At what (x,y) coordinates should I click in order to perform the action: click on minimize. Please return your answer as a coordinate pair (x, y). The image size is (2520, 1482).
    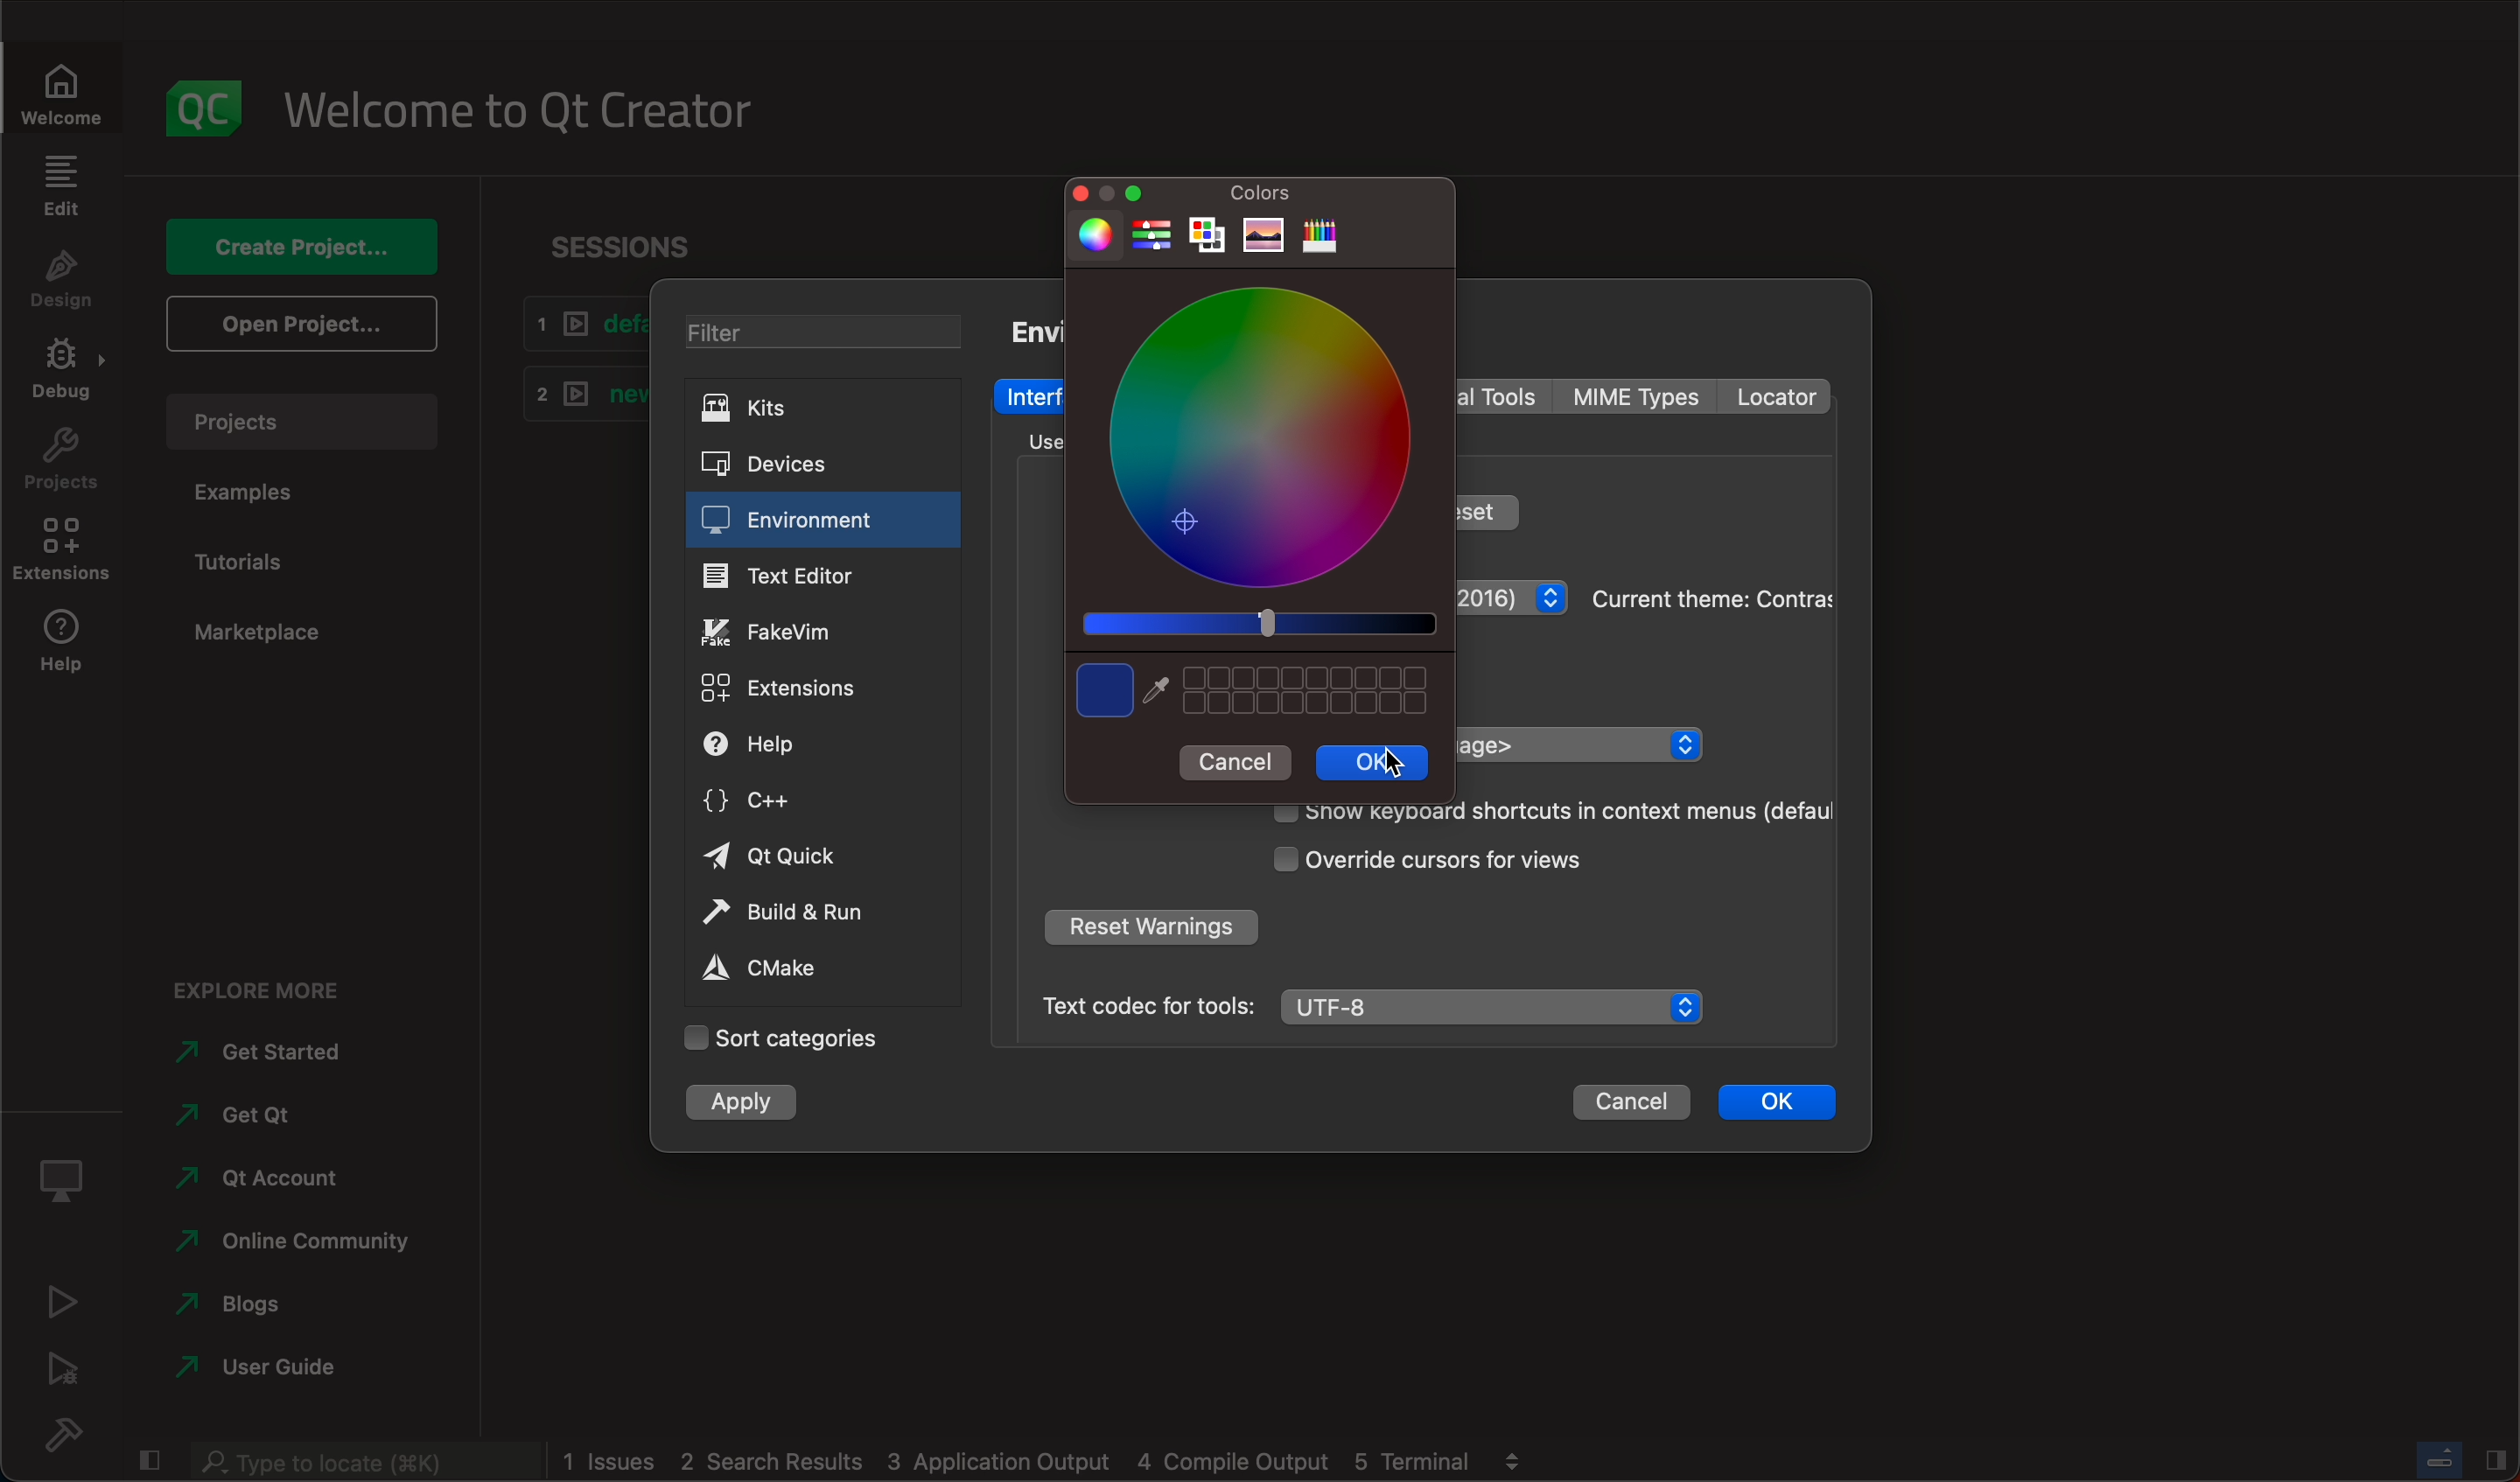
    Looking at the image, I should click on (1138, 191).